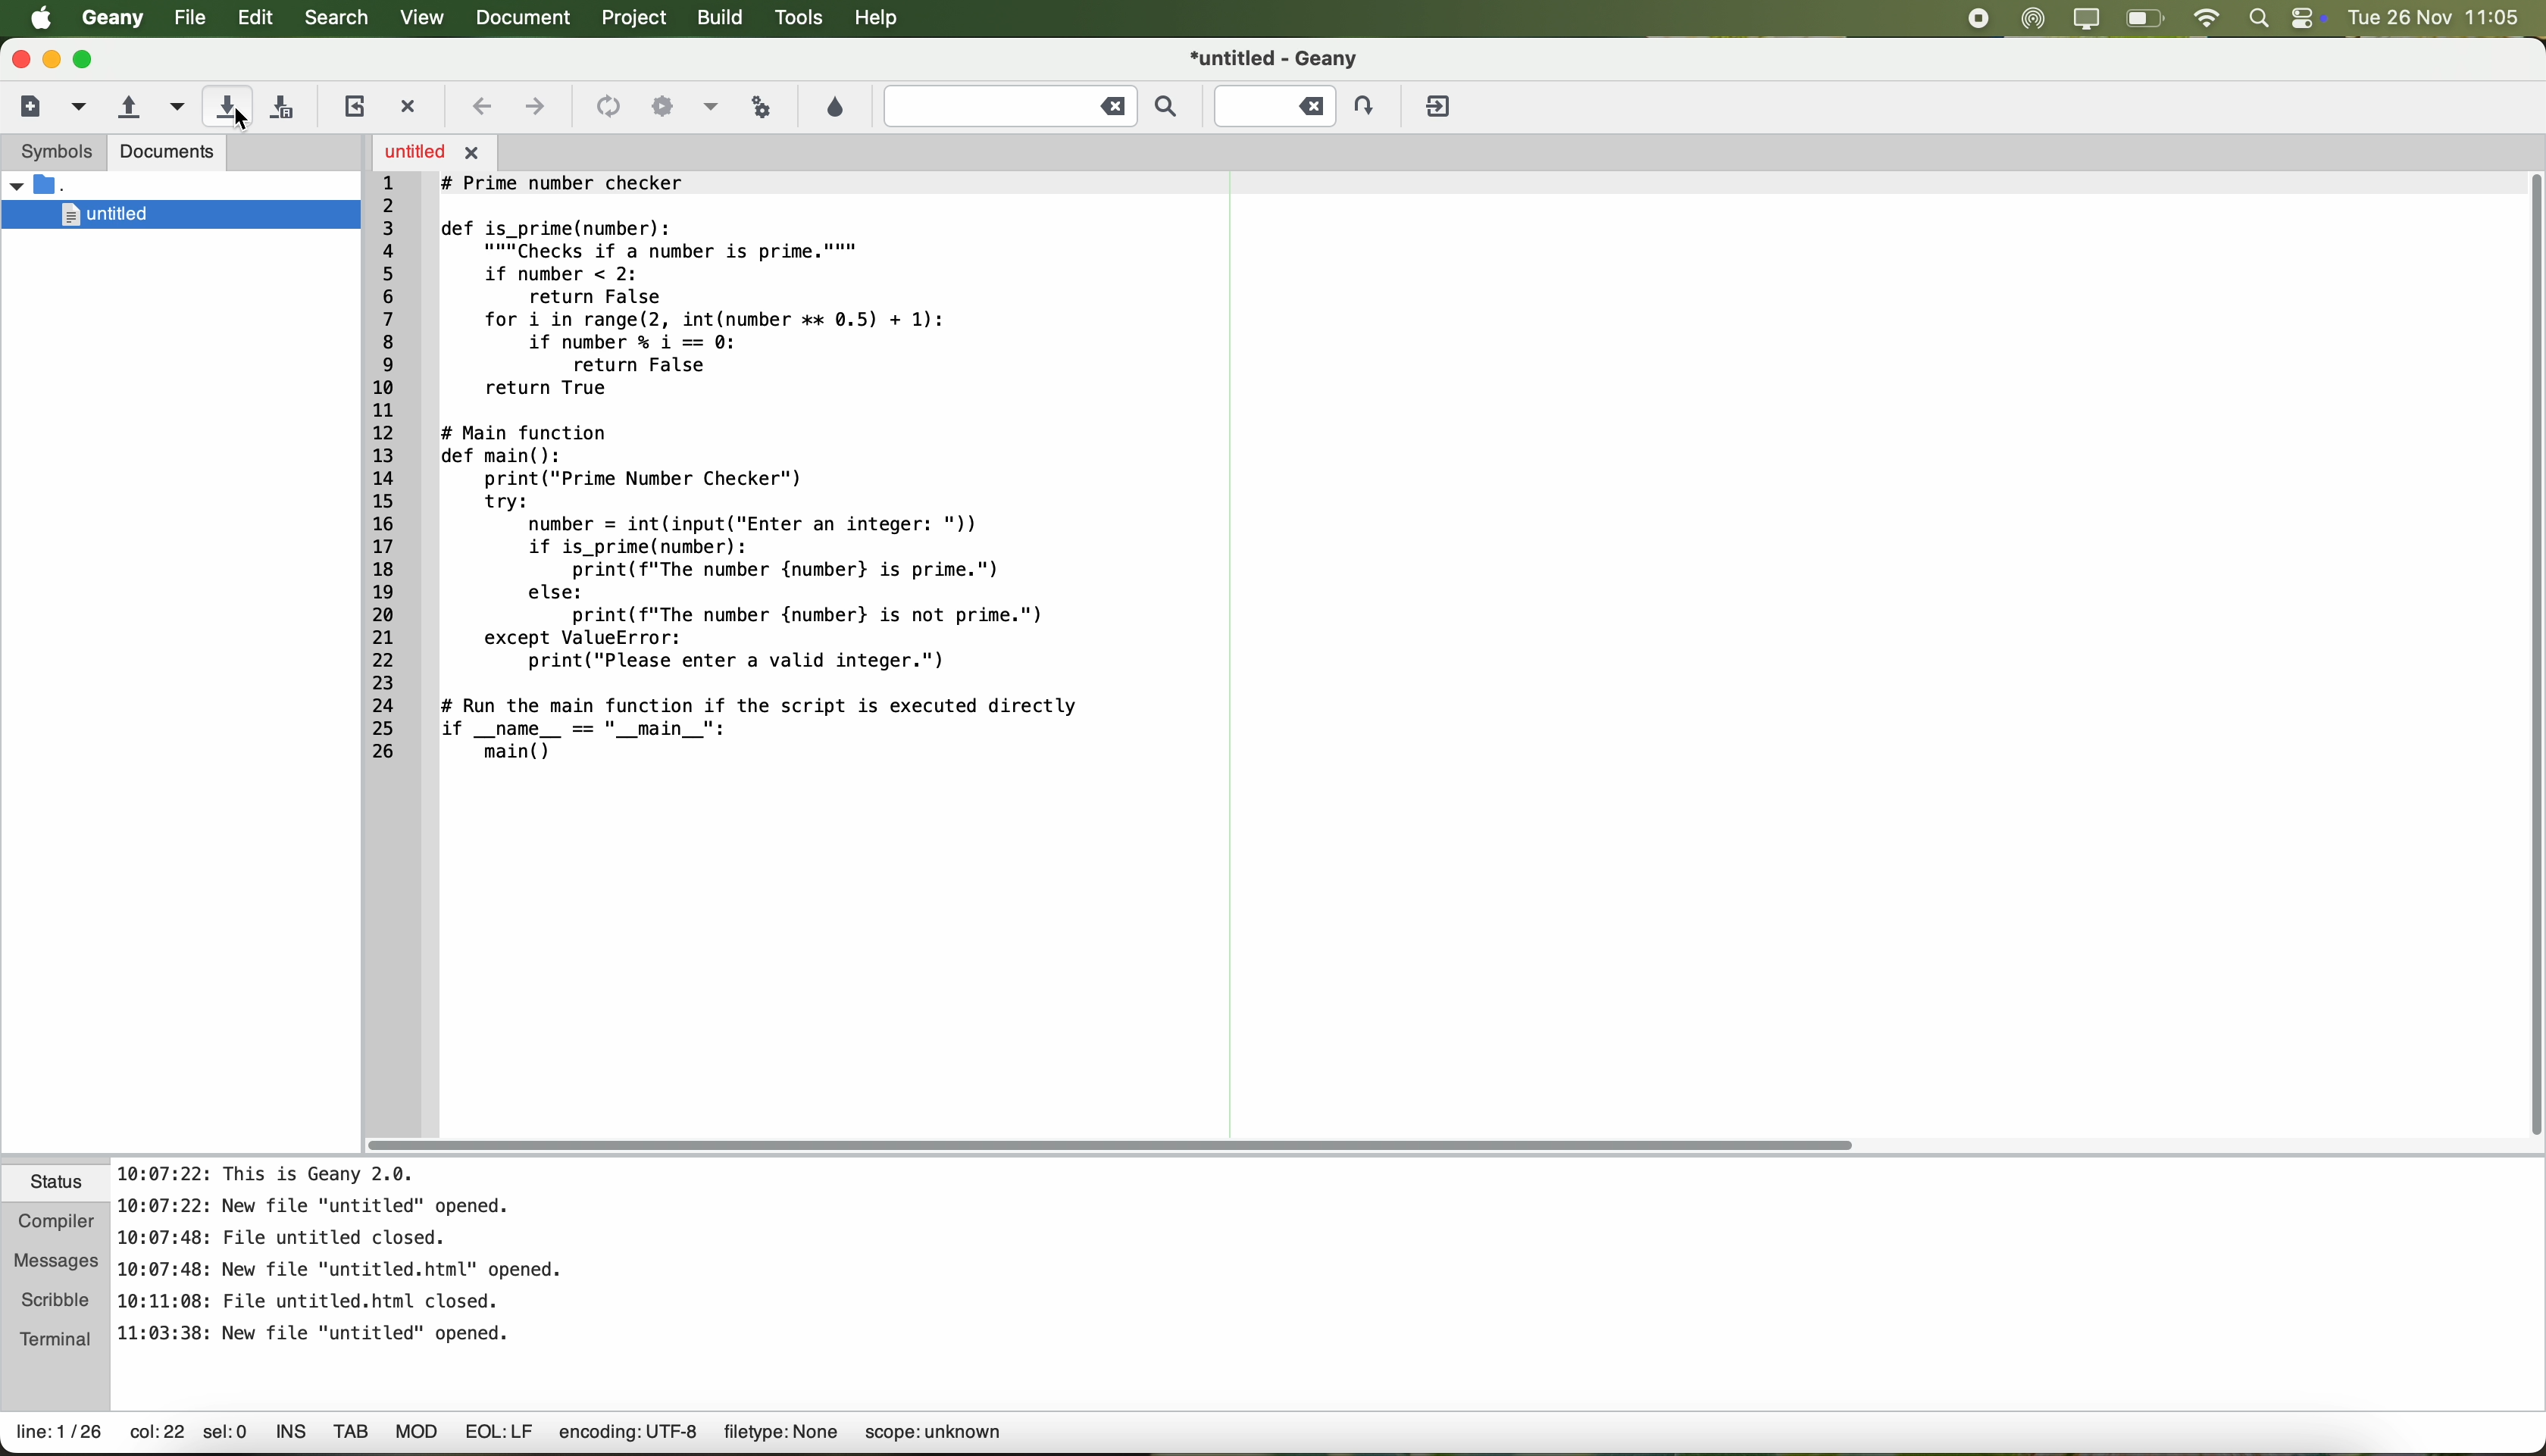 Image resolution: width=2546 pixels, height=1456 pixels. What do you see at coordinates (710, 105) in the screenshot?
I see `option` at bounding box center [710, 105].